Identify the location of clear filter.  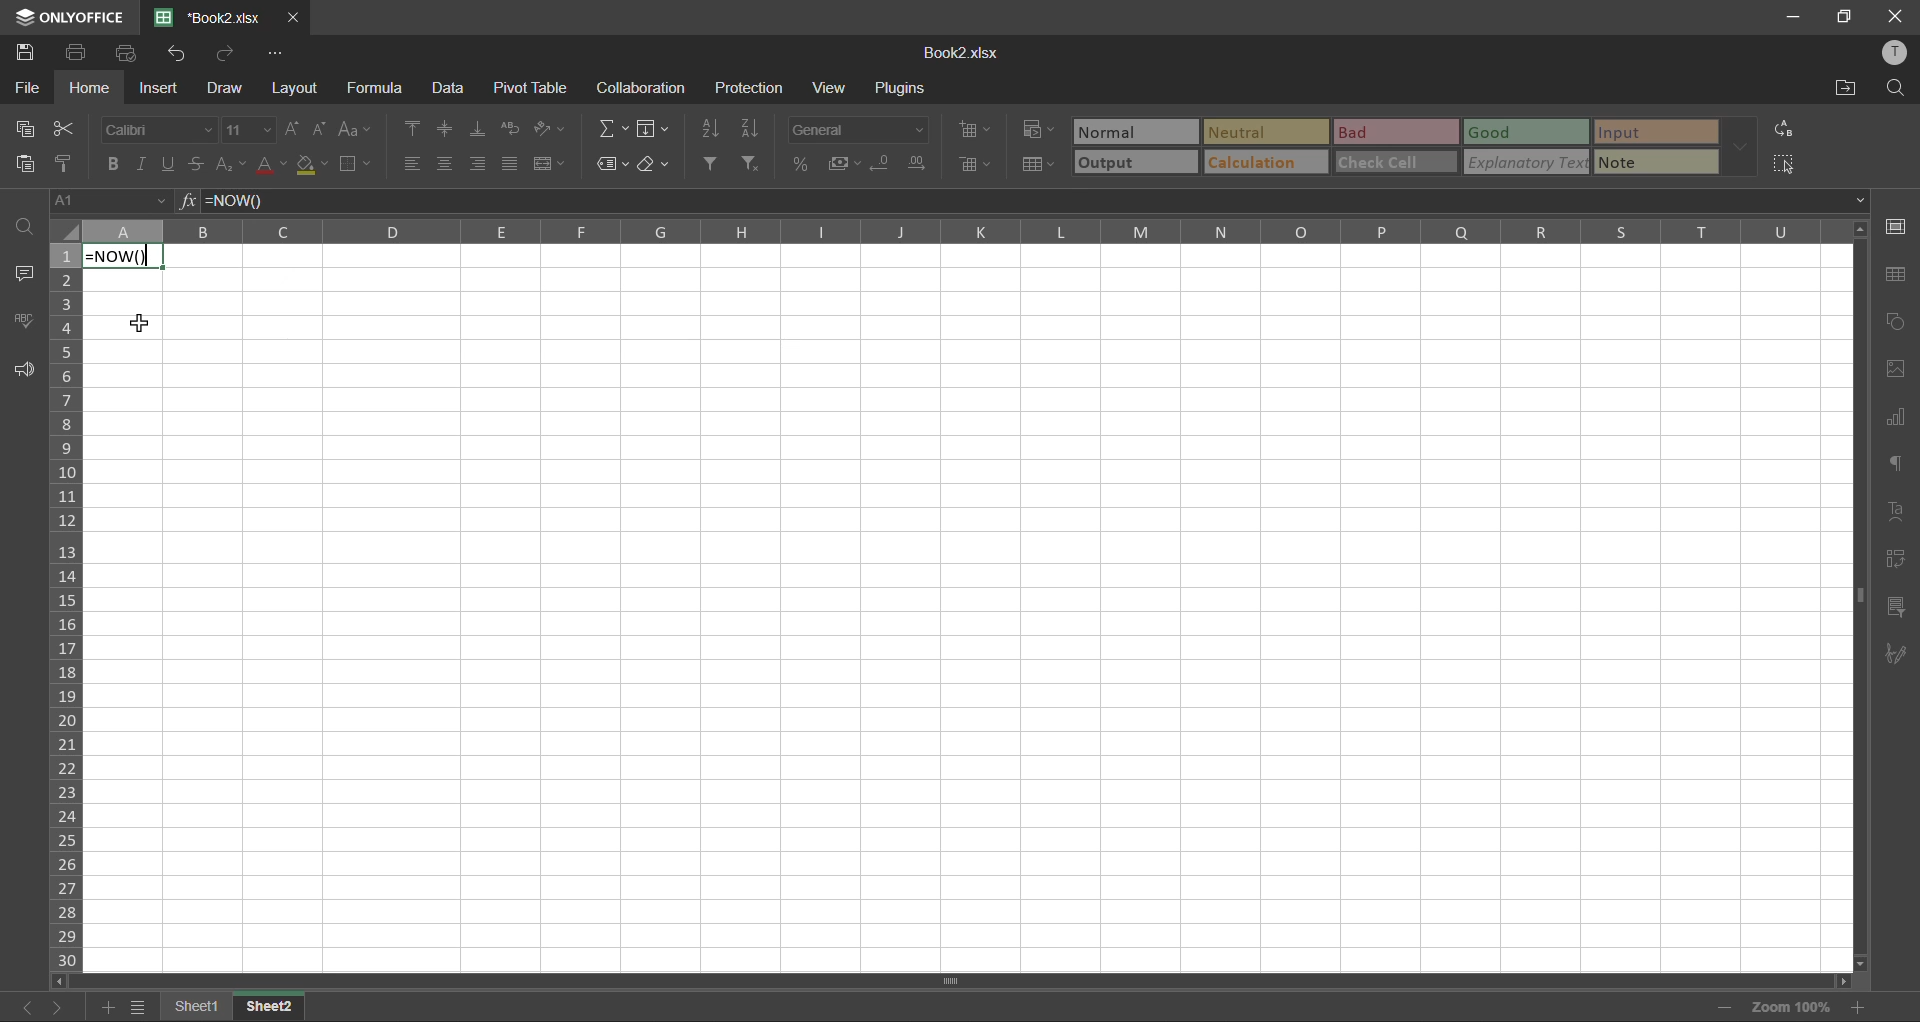
(752, 161).